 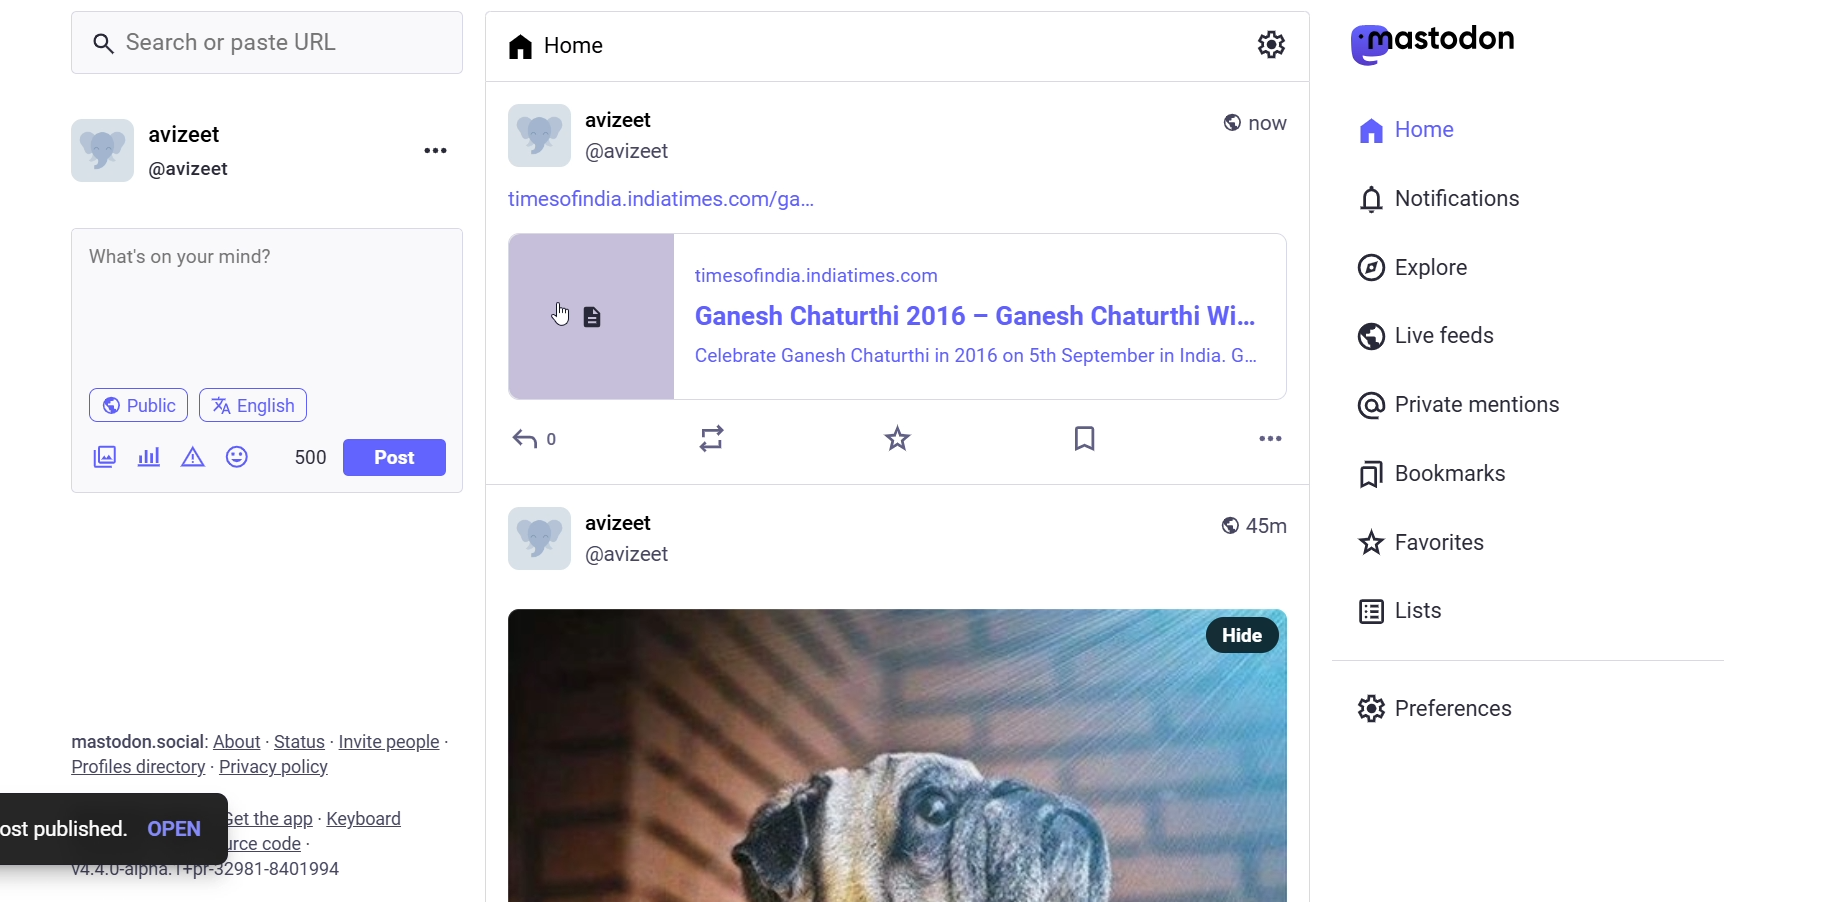 What do you see at coordinates (1459, 197) in the screenshot?
I see `I 0) Notifications` at bounding box center [1459, 197].